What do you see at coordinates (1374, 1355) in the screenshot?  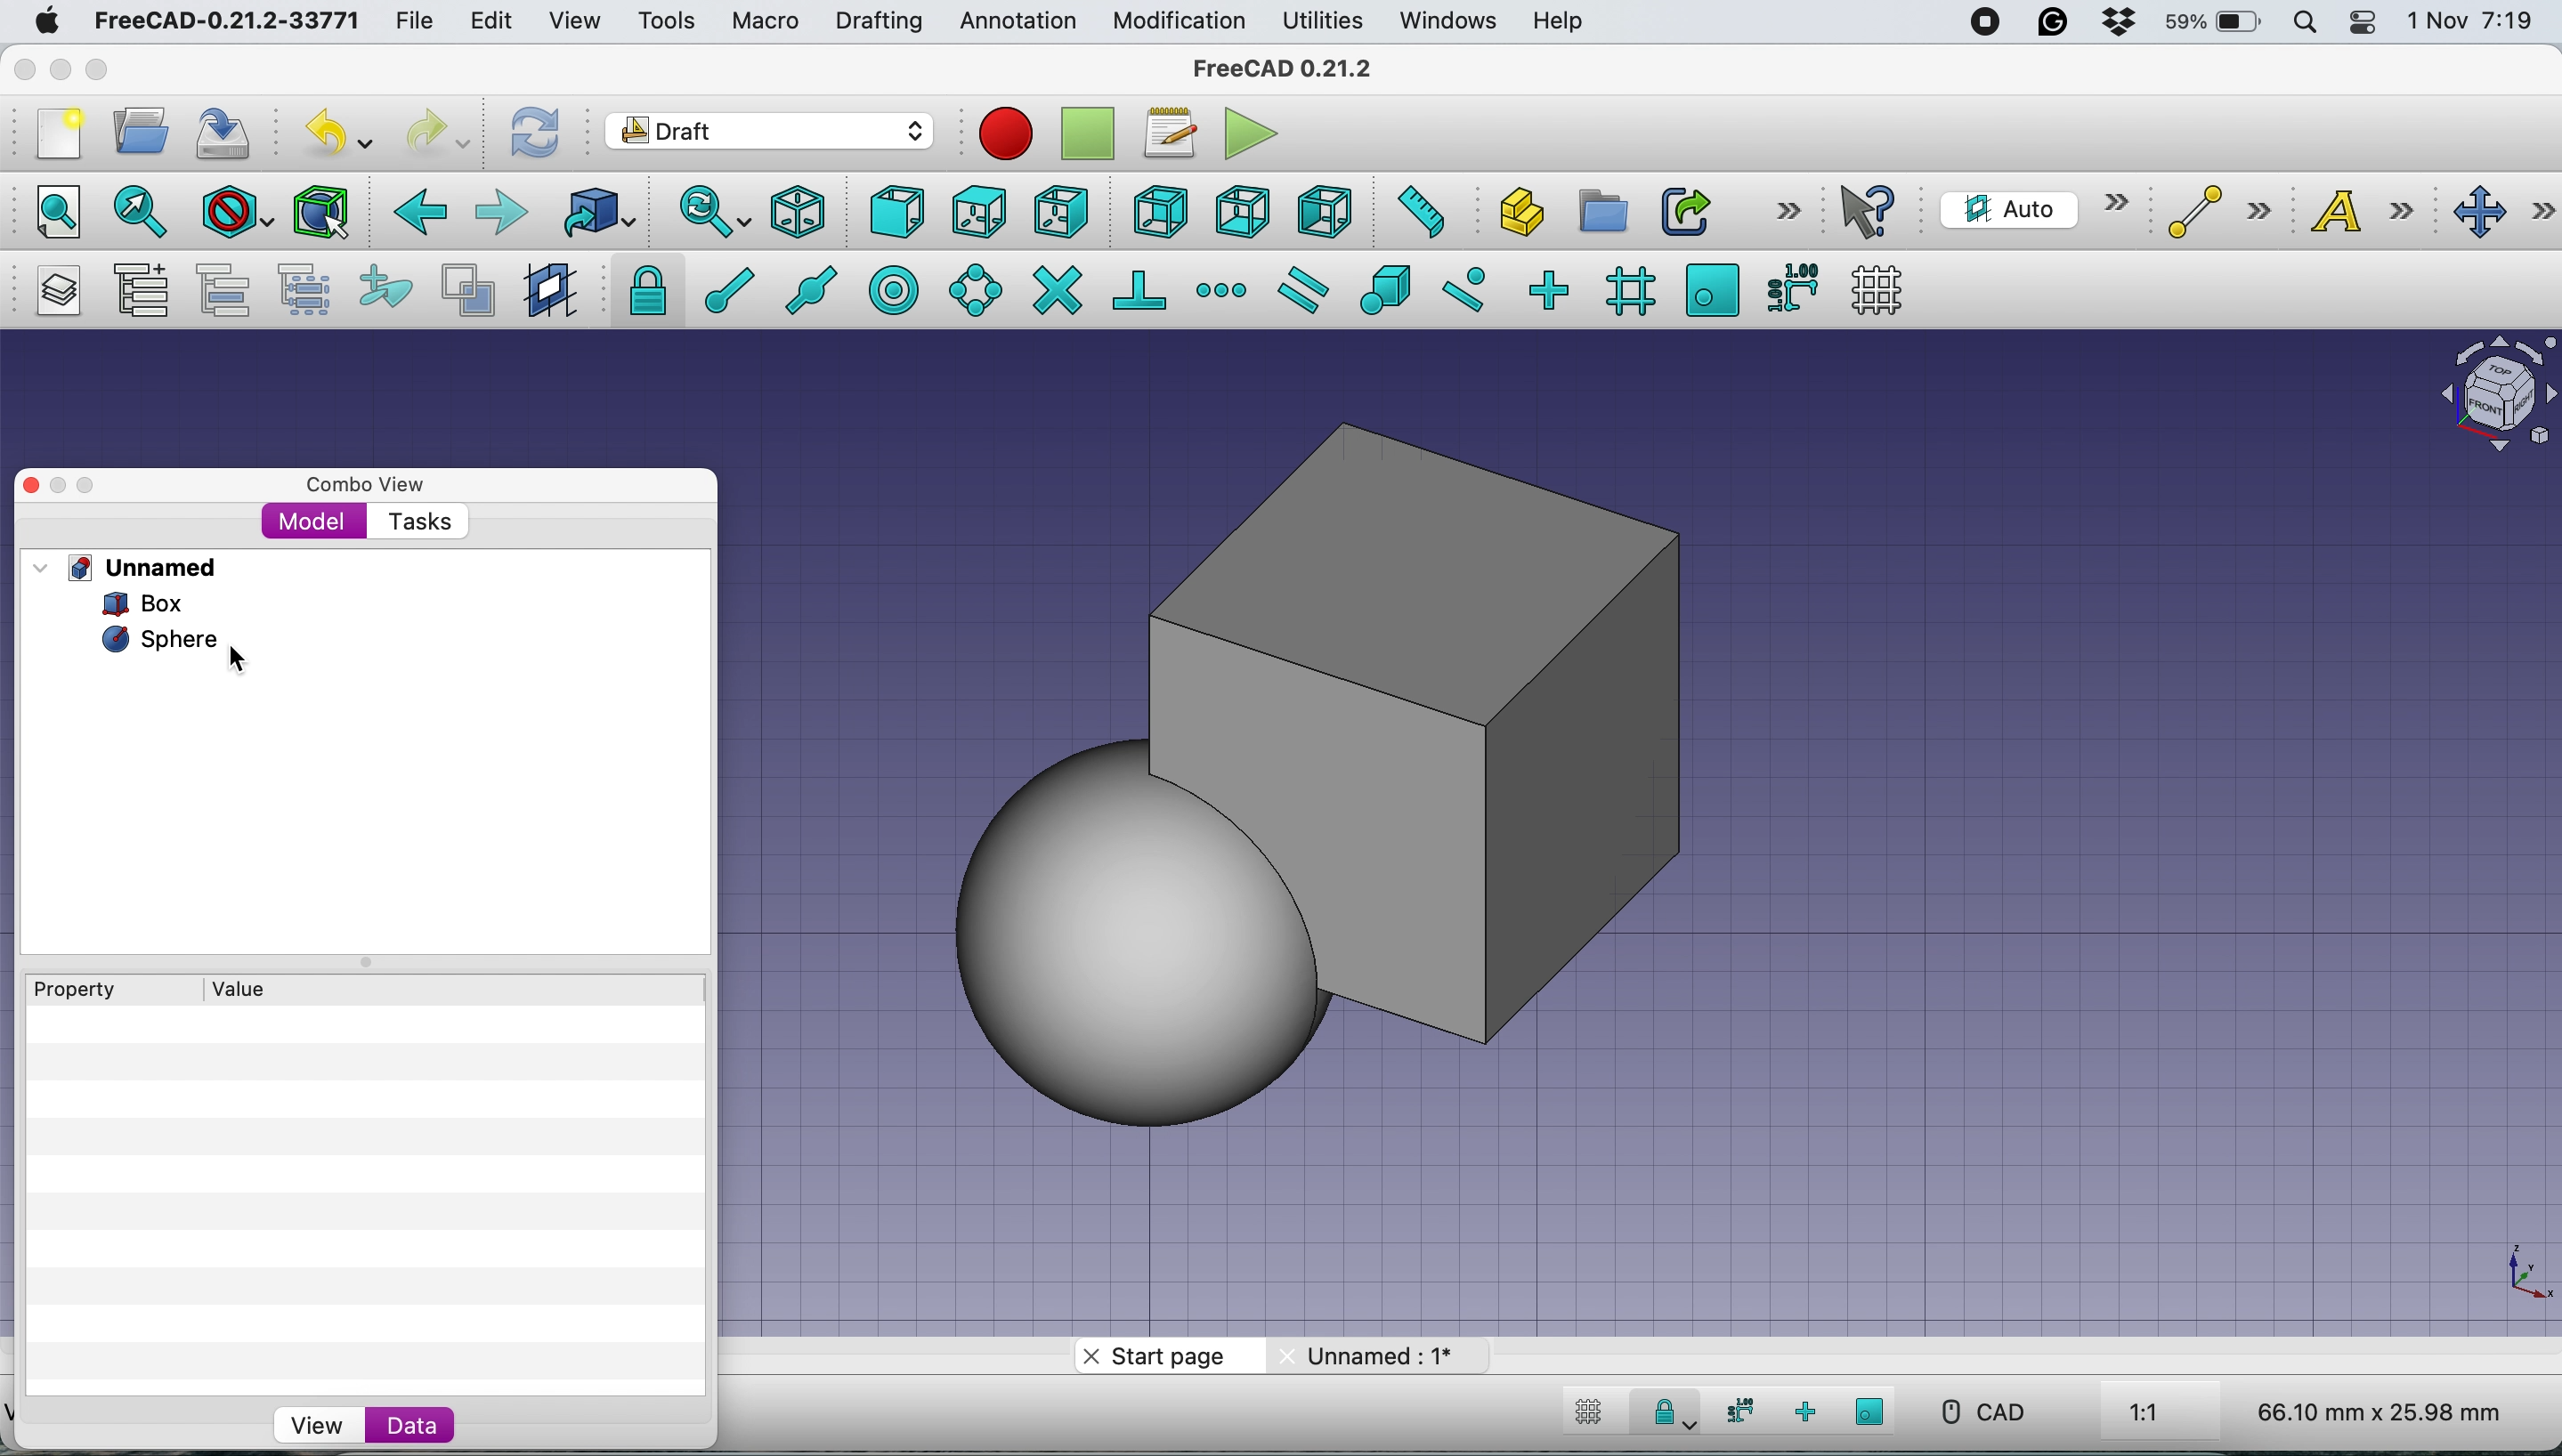 I see `unnamed` at bounding box center [1374, 1355].